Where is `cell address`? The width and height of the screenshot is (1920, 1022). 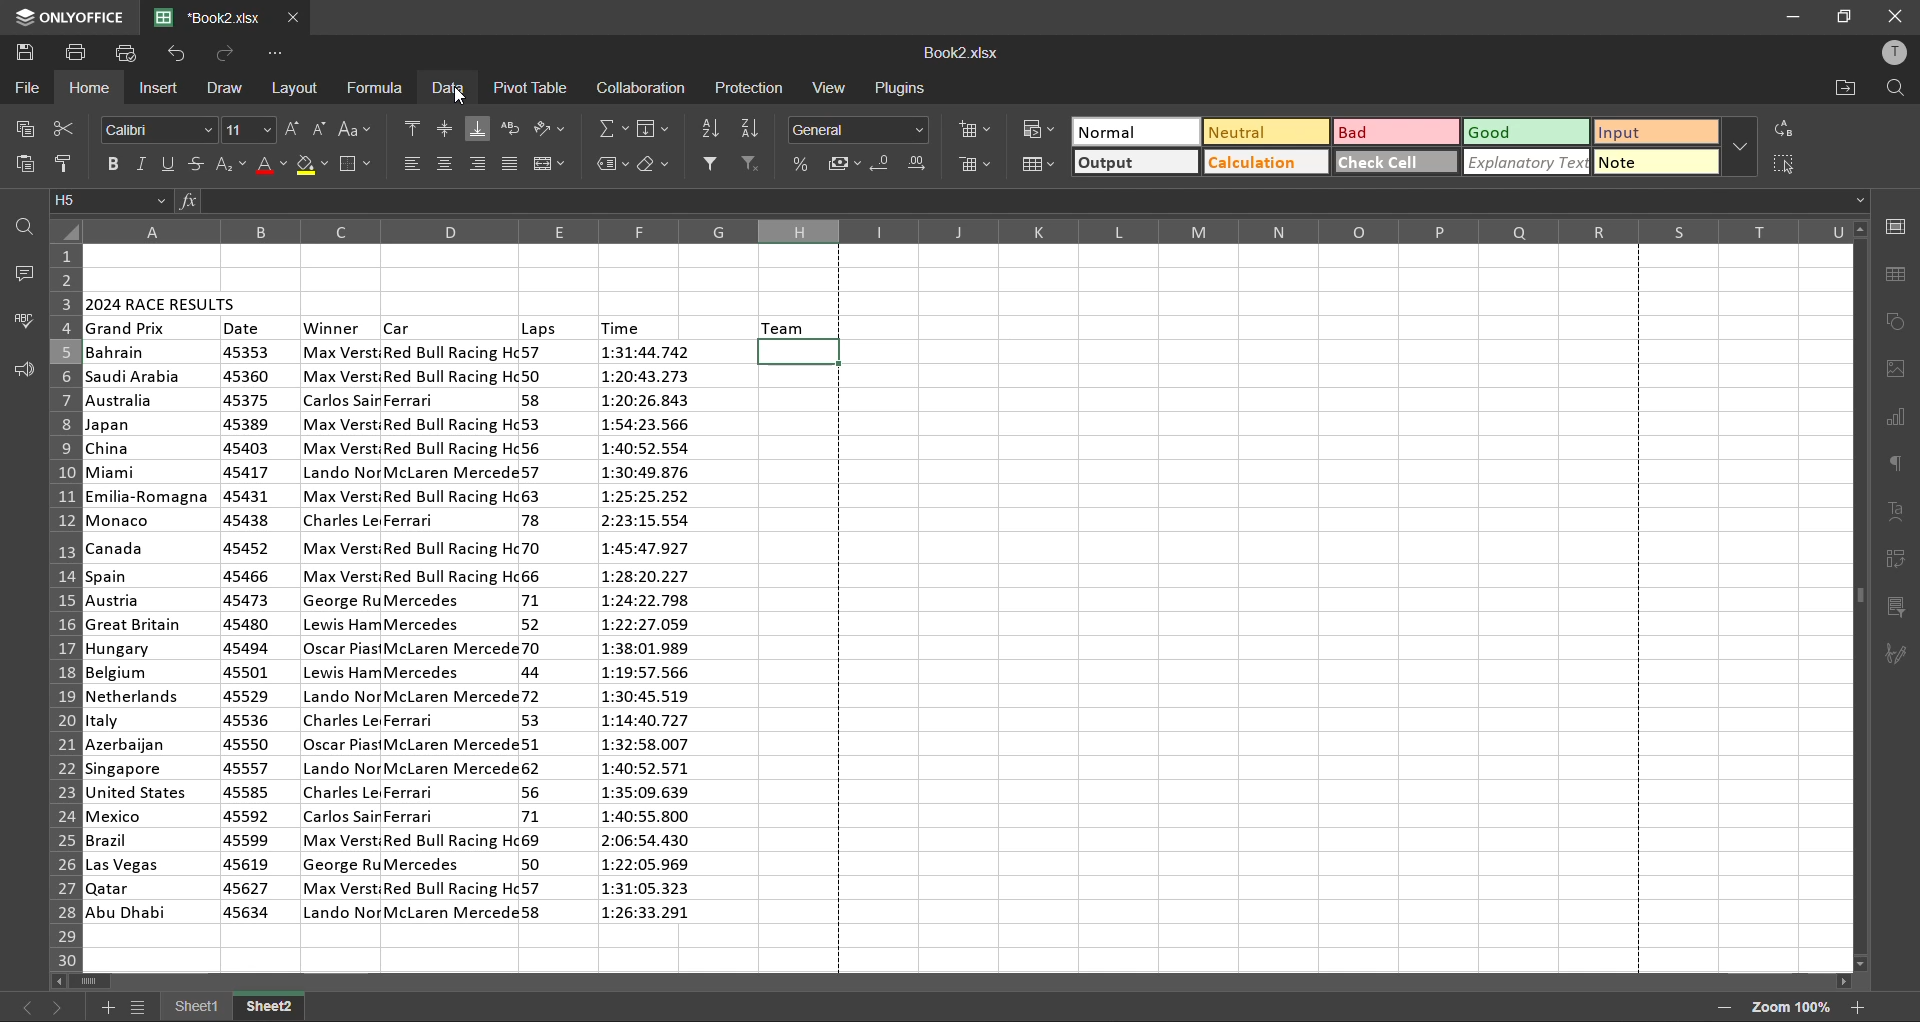 cell address is located at coordinates (111, 201).